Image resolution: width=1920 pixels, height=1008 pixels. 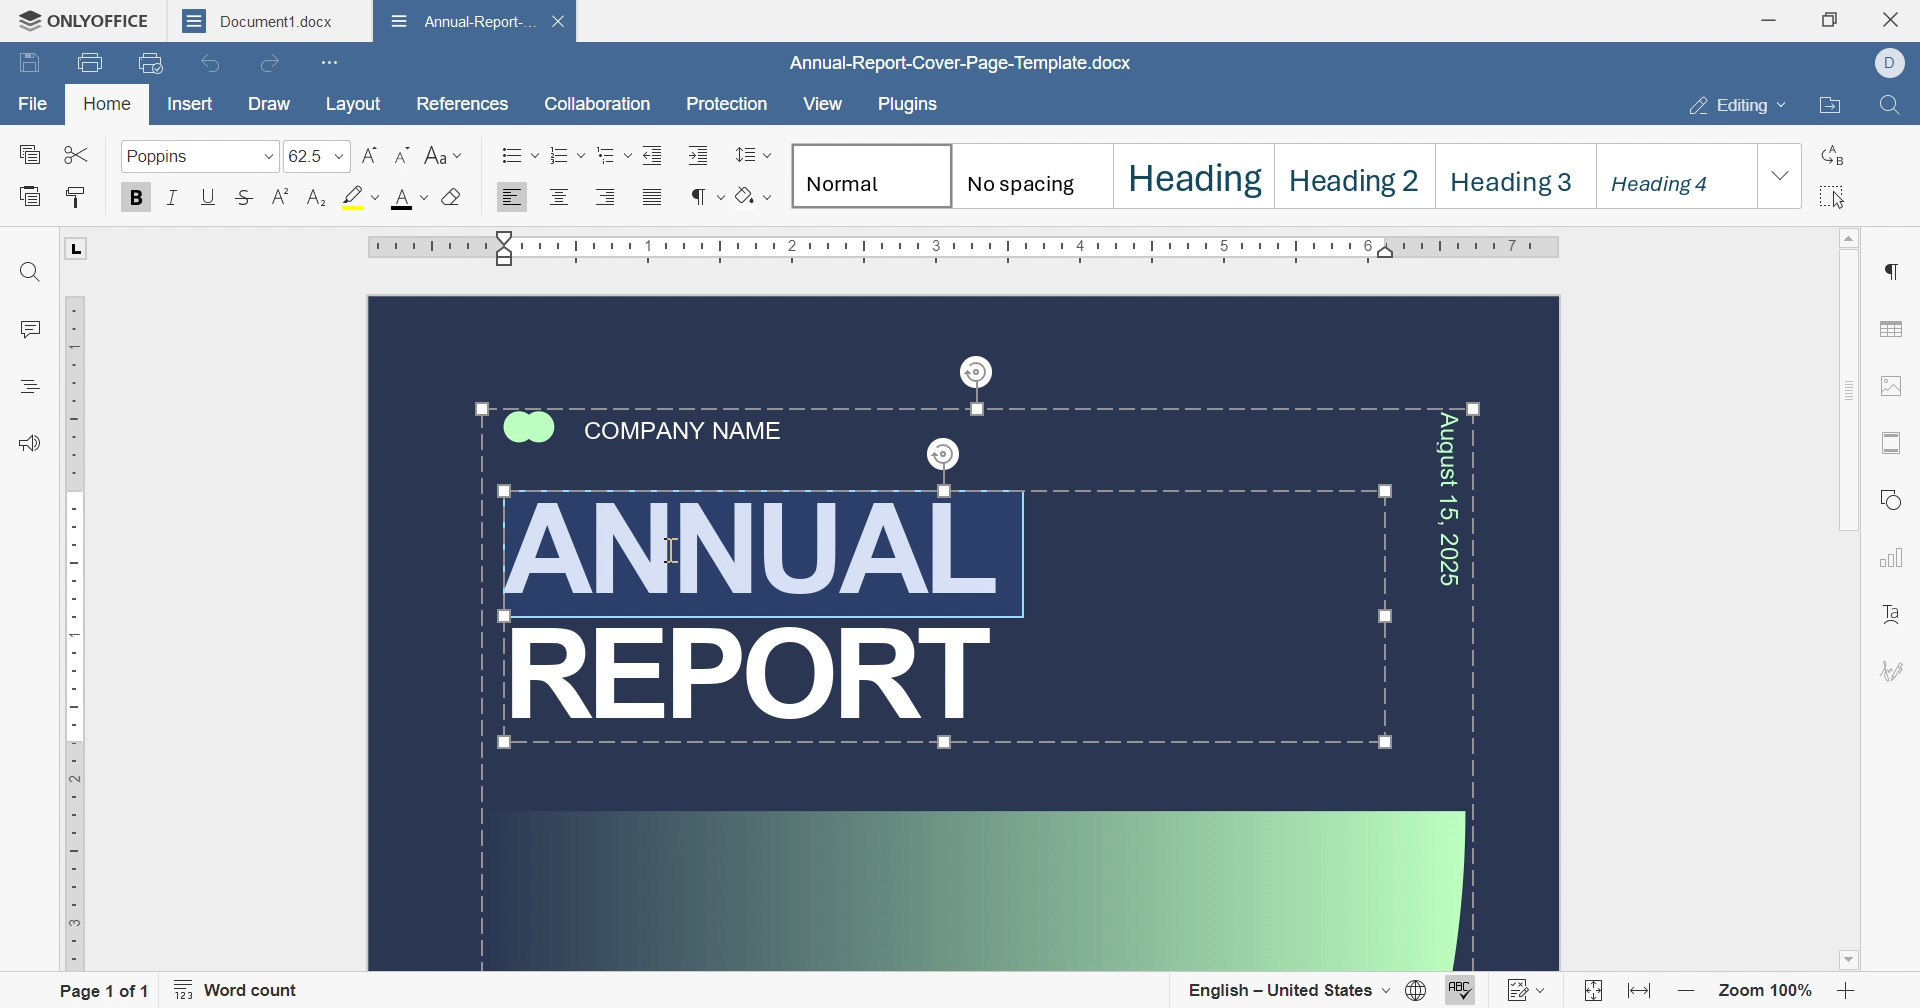 What do you see at coordinates (615, 155) in the screenshot?
I see `multilevel list` at bounding box center [615, 155].